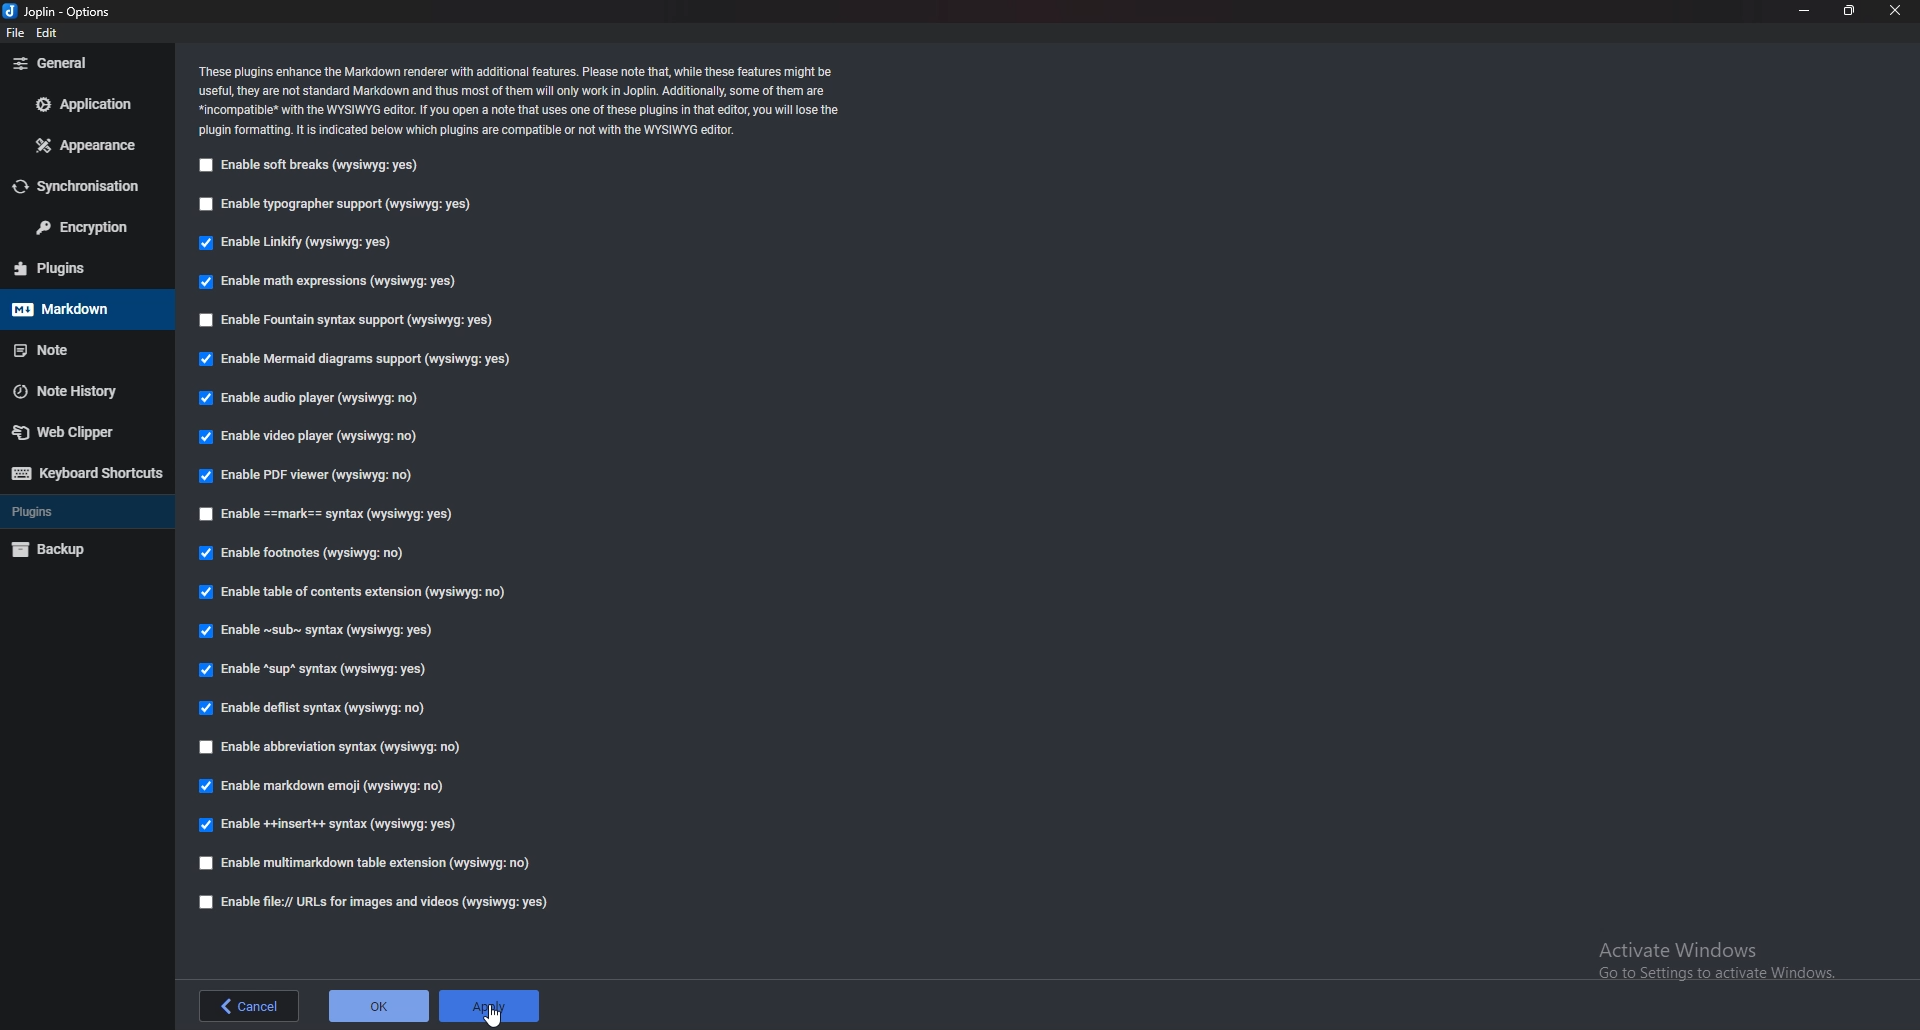  What do you see at coordinates (75, 350) in the screenshot?
I see `note` at bounding box center [75, 350].